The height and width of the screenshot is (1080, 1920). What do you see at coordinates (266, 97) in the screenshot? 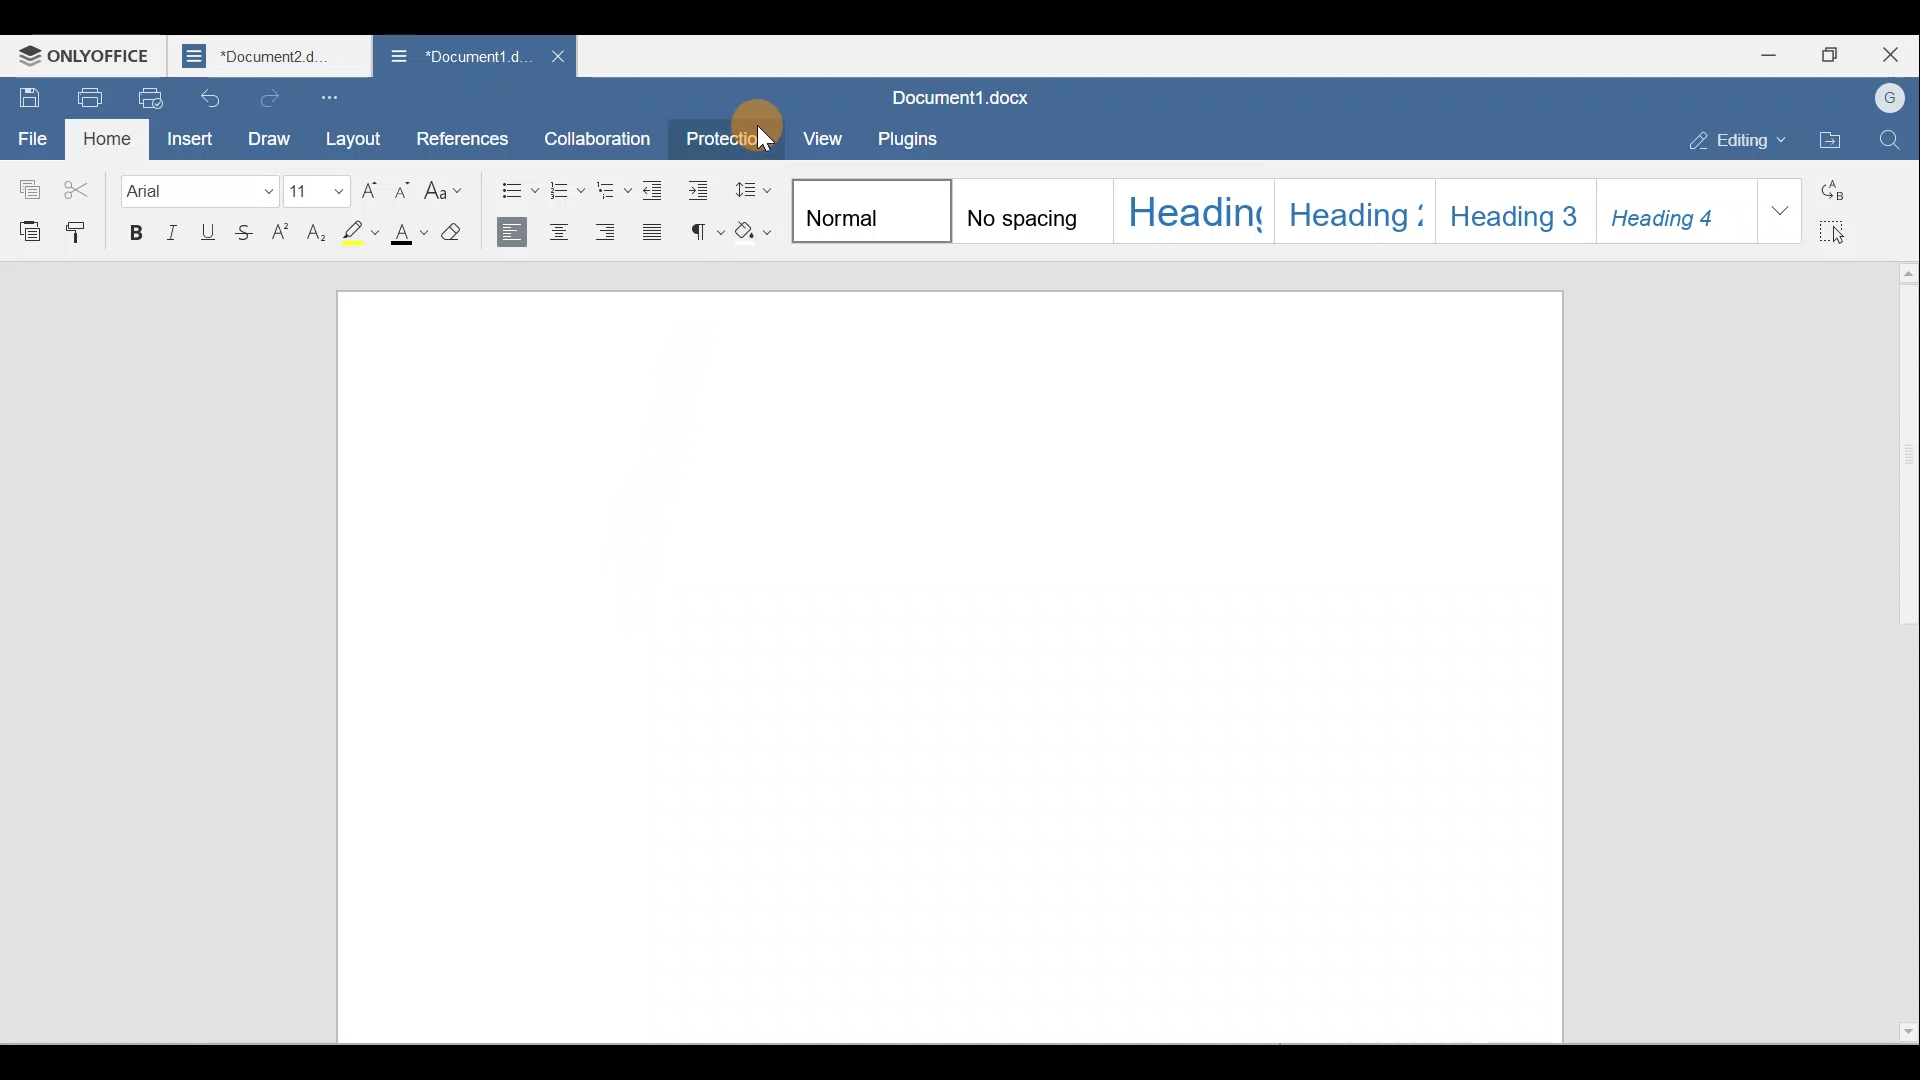
I see `Redo` at bounding box center [266, 97].